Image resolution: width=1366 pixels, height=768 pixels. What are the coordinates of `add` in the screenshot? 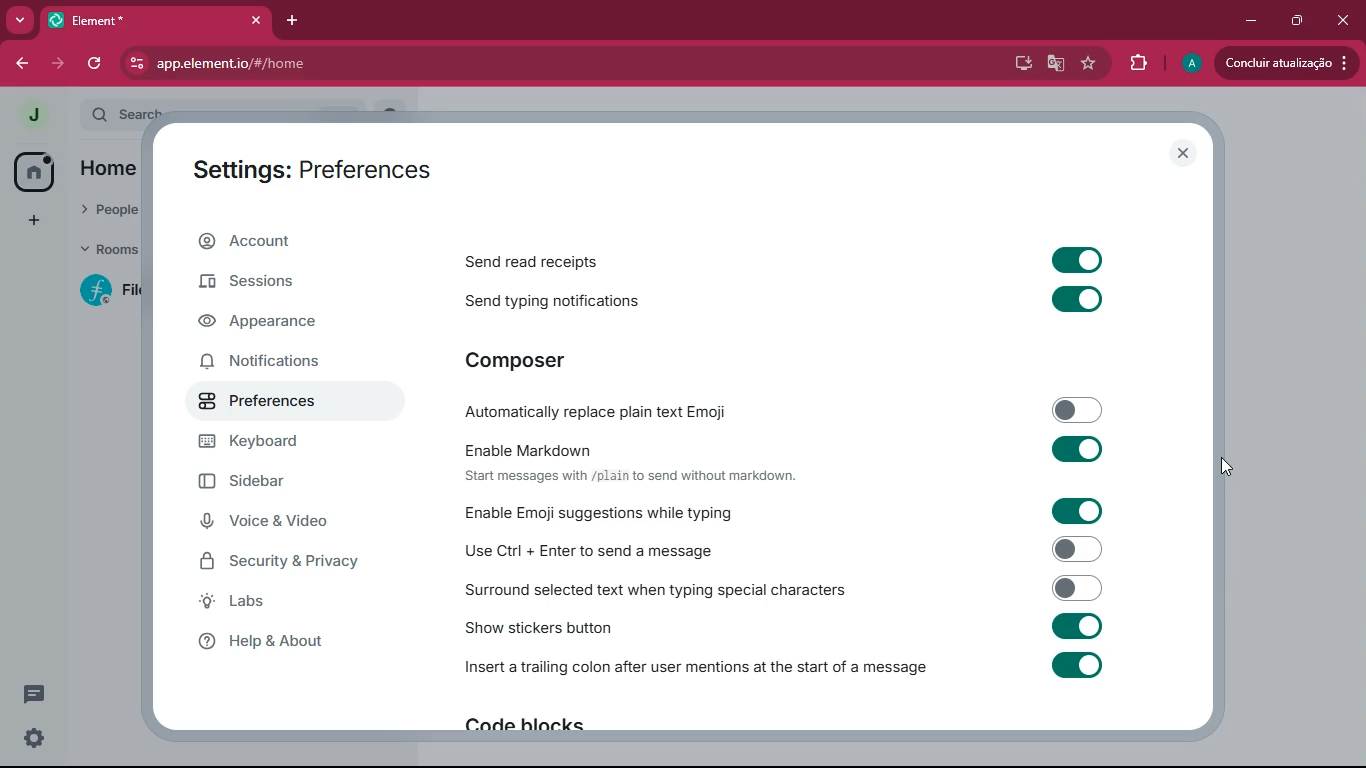 It's located at (31, 222).